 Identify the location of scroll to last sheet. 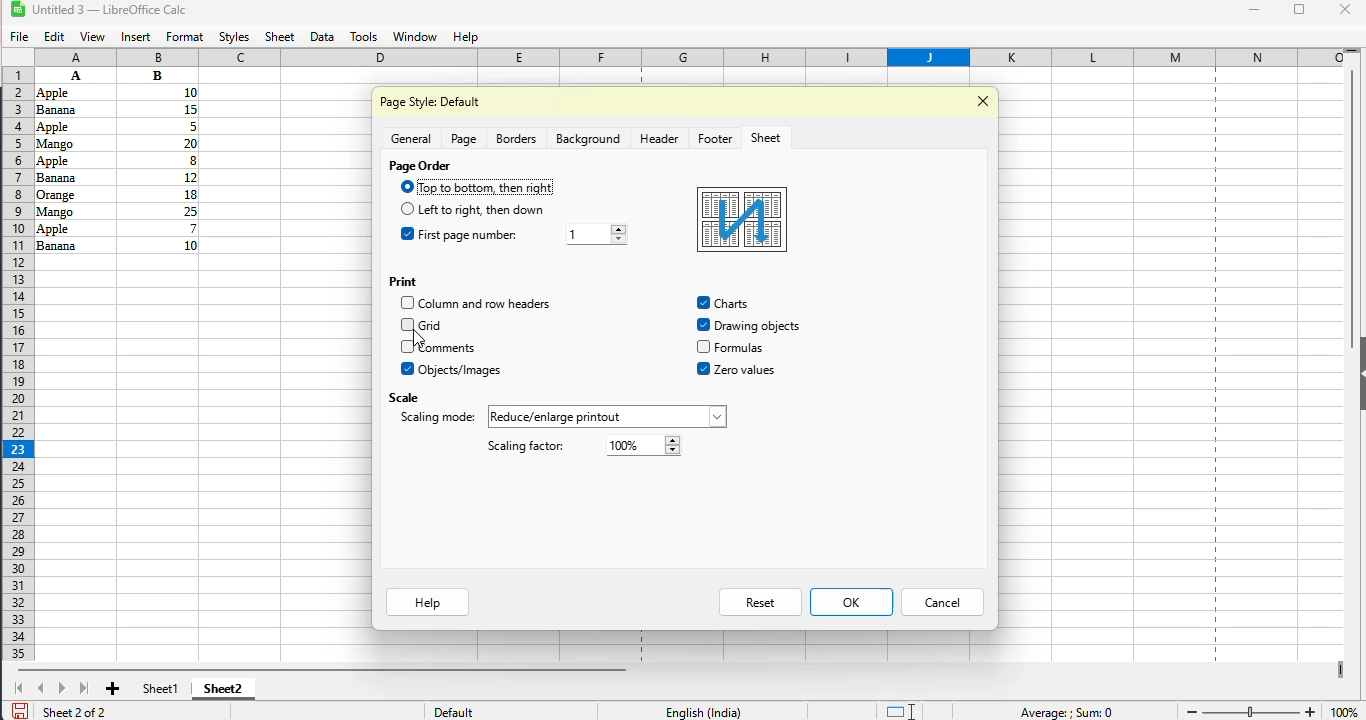
(85, 687).